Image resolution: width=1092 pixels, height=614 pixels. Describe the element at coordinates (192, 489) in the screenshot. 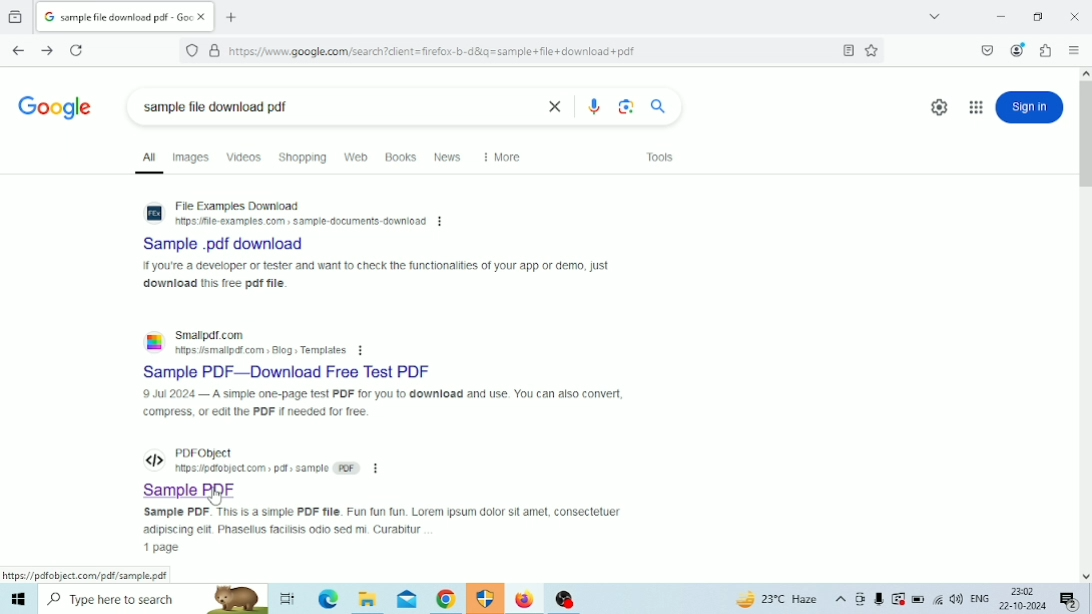

I see `Title of the search` at that location.